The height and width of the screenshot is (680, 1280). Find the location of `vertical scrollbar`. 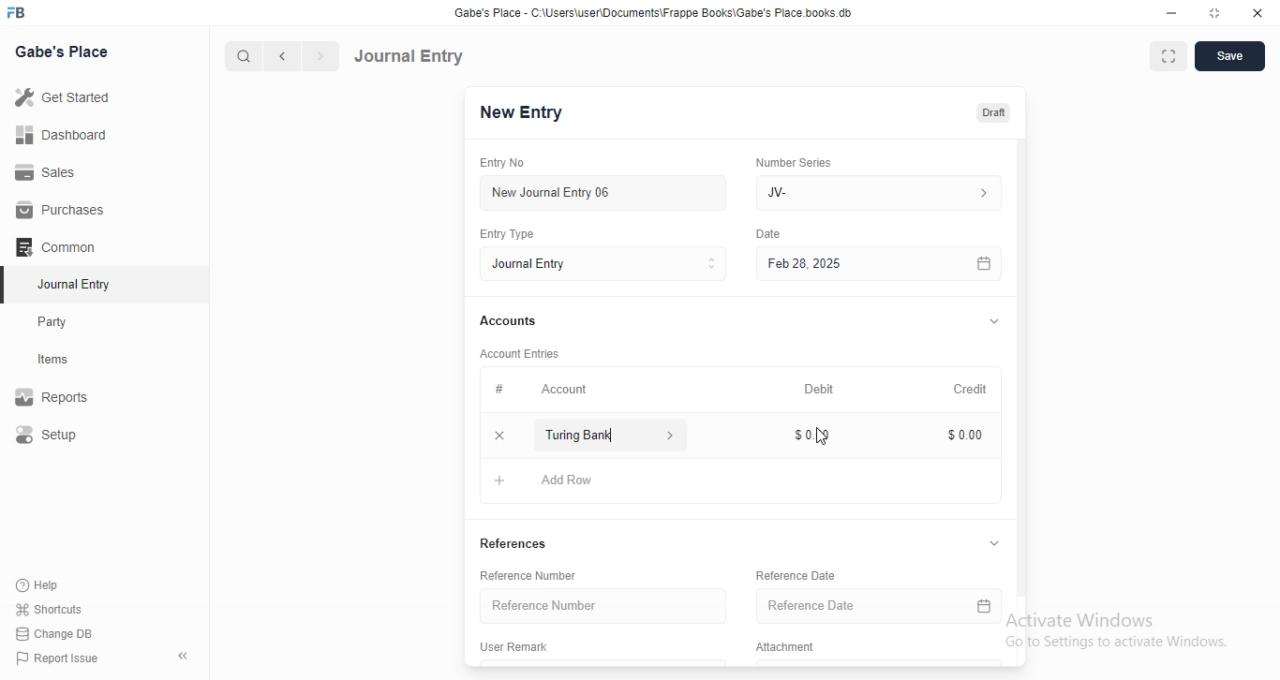

vertical scrollbar is located at coordinates (1022, 365).